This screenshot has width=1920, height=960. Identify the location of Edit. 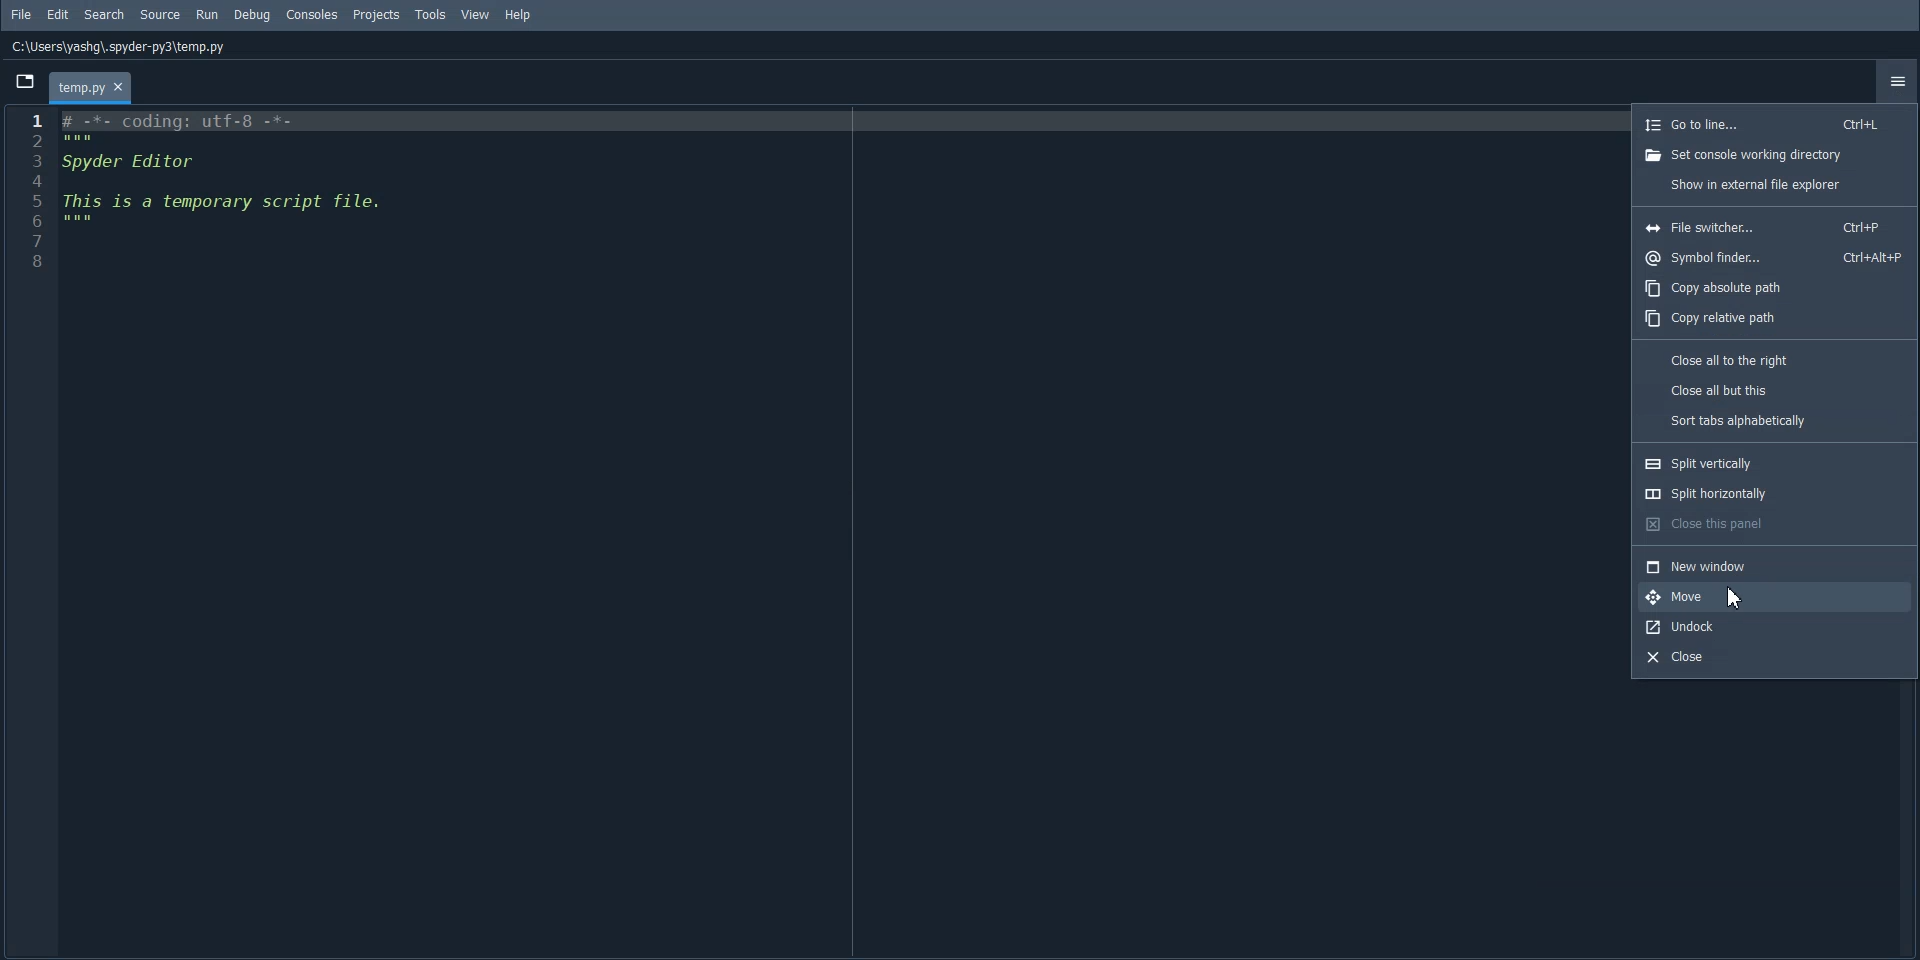
(57, 14).